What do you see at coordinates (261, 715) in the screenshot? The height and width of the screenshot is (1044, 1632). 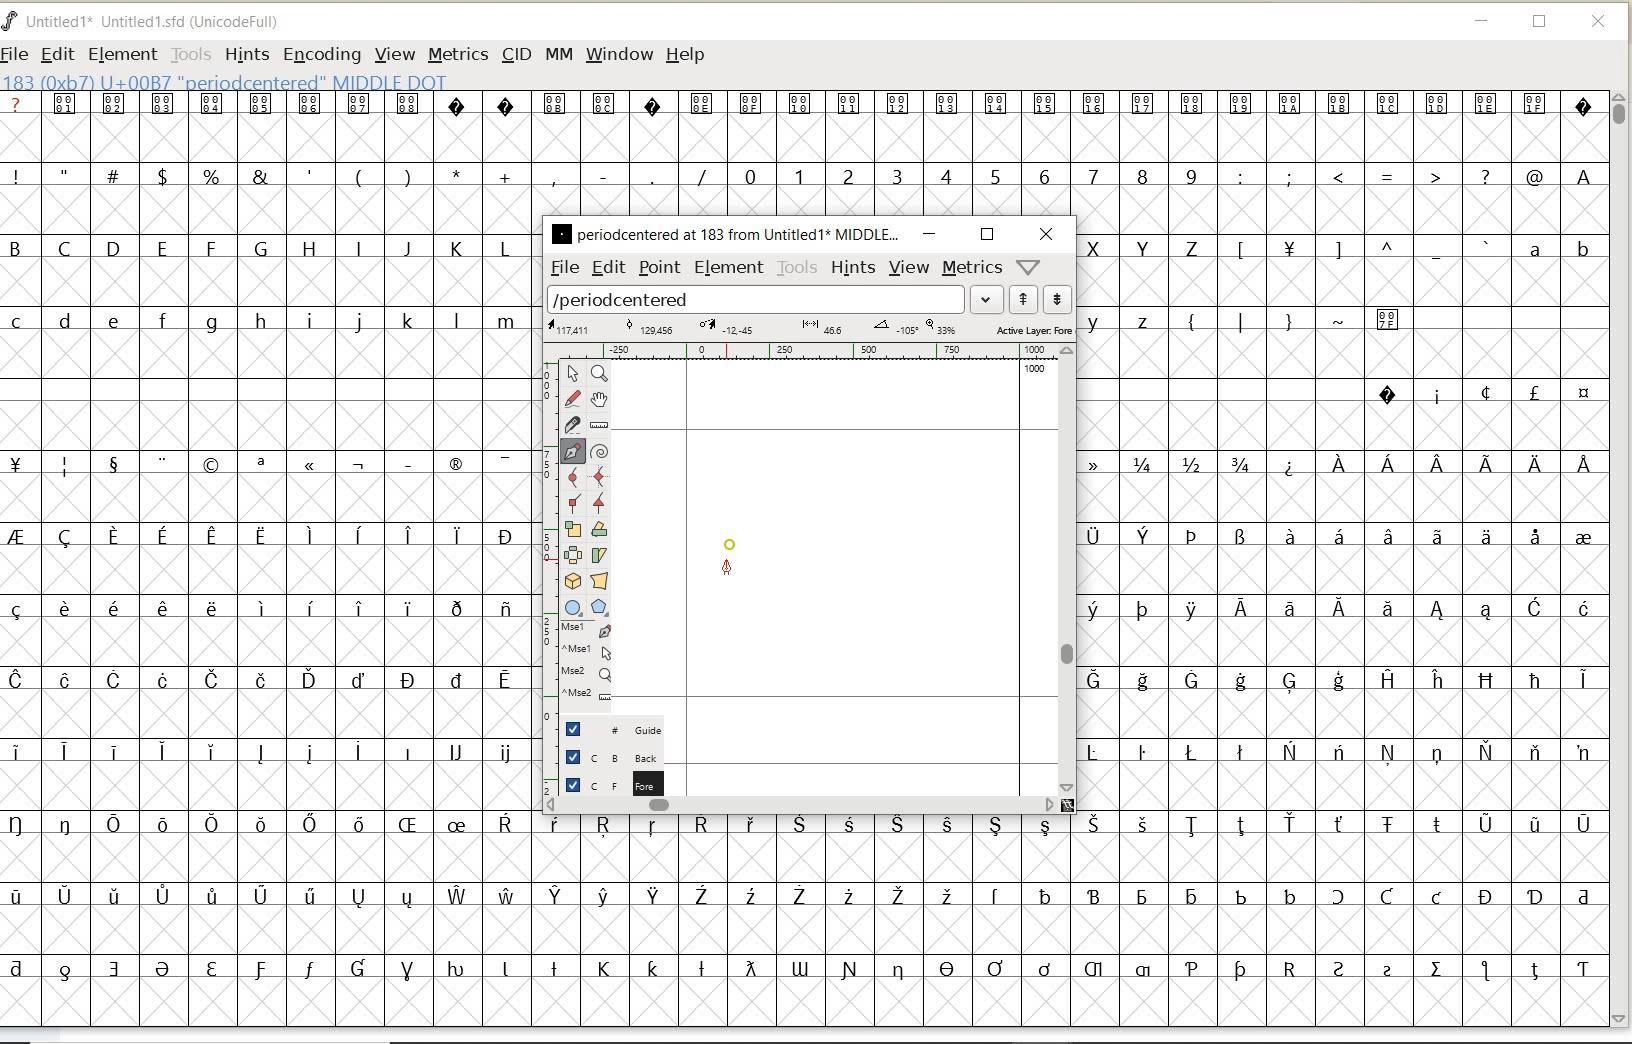 I see `special characters` at bounding box center [261, 715].